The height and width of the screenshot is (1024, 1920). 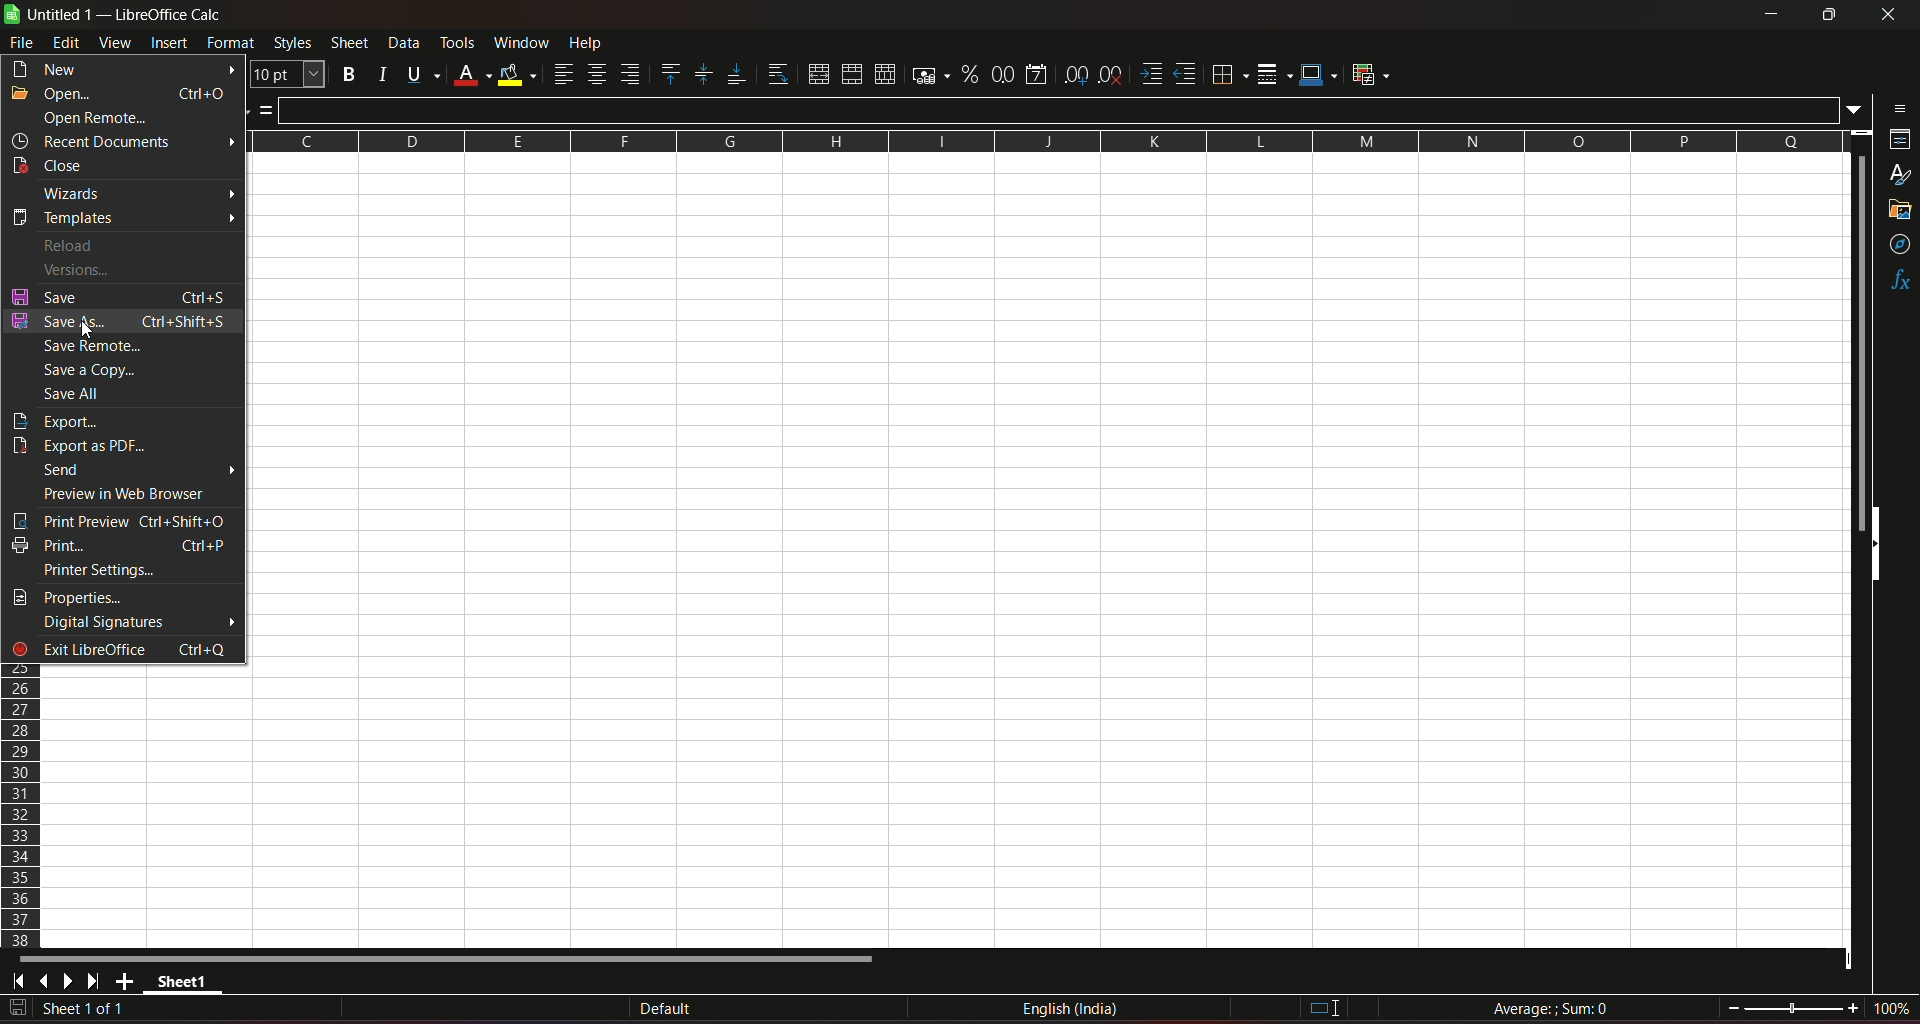 What do you see at coordinates (121, 322) in the screenshot?
I see `save as` at bounding box center [121, 322].